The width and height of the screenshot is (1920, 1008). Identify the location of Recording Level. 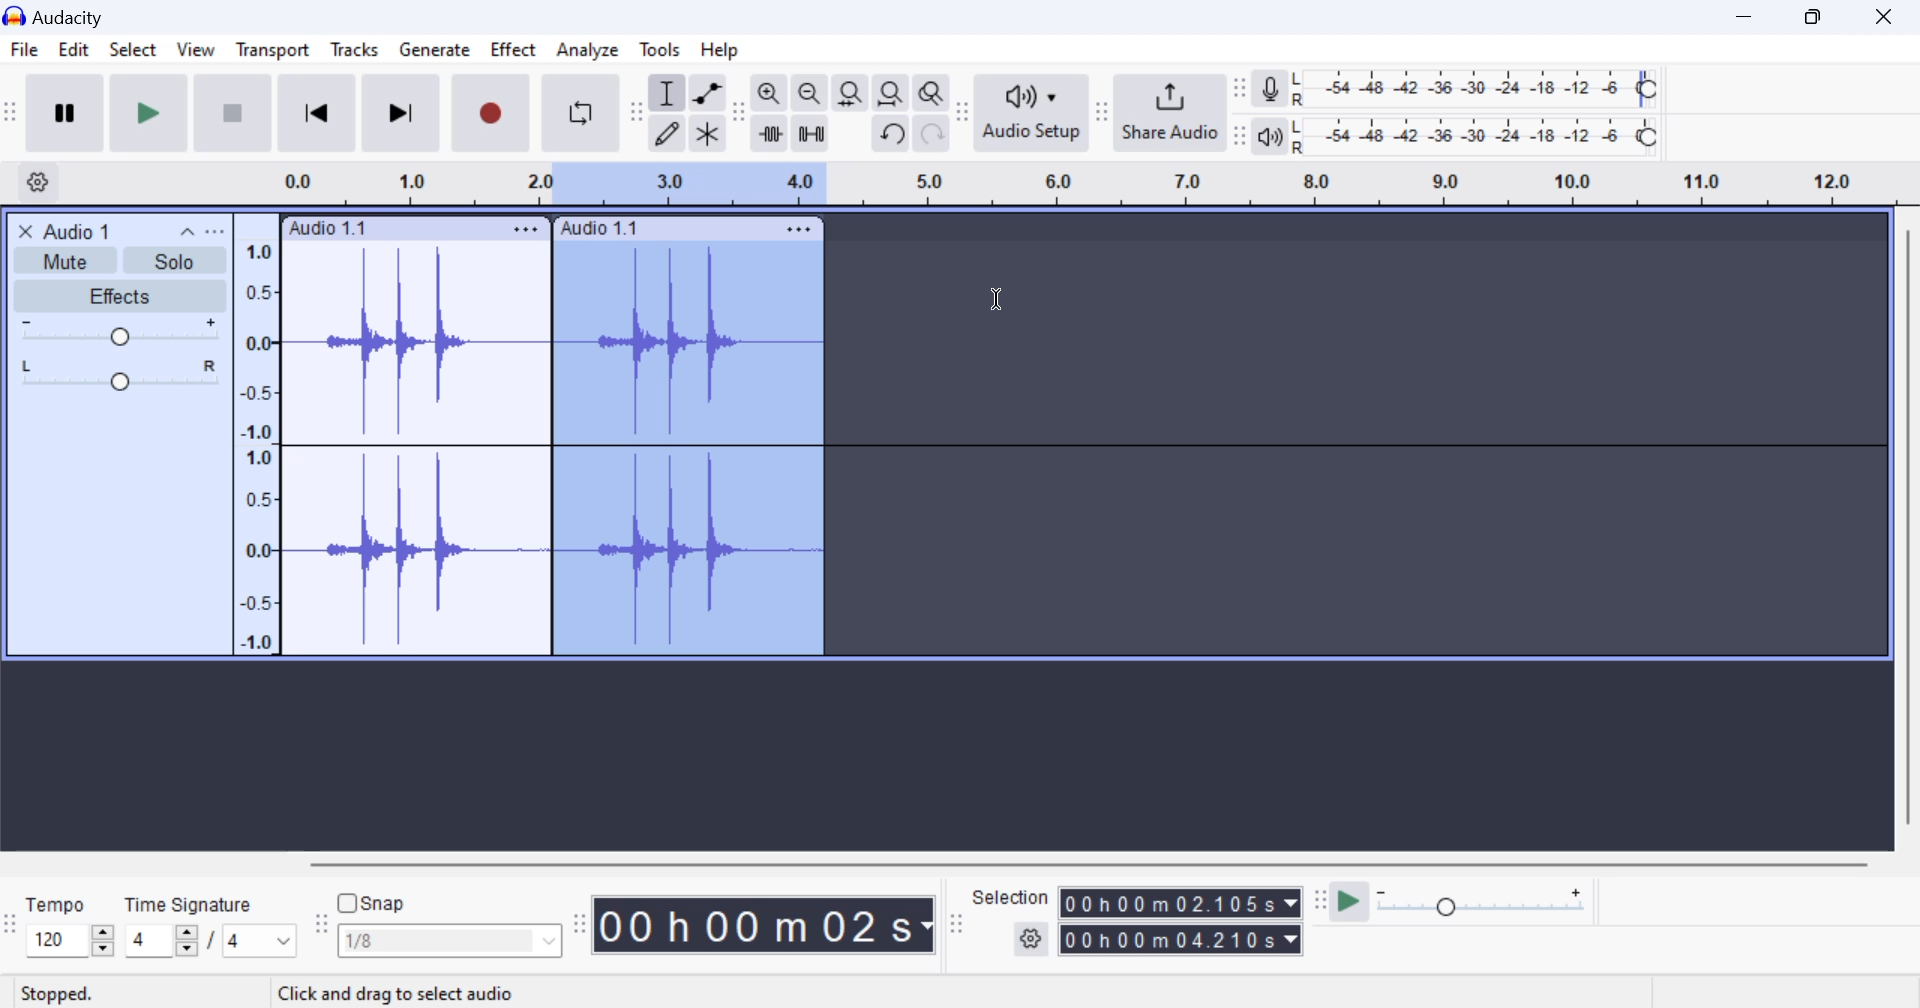
(1475, 89).